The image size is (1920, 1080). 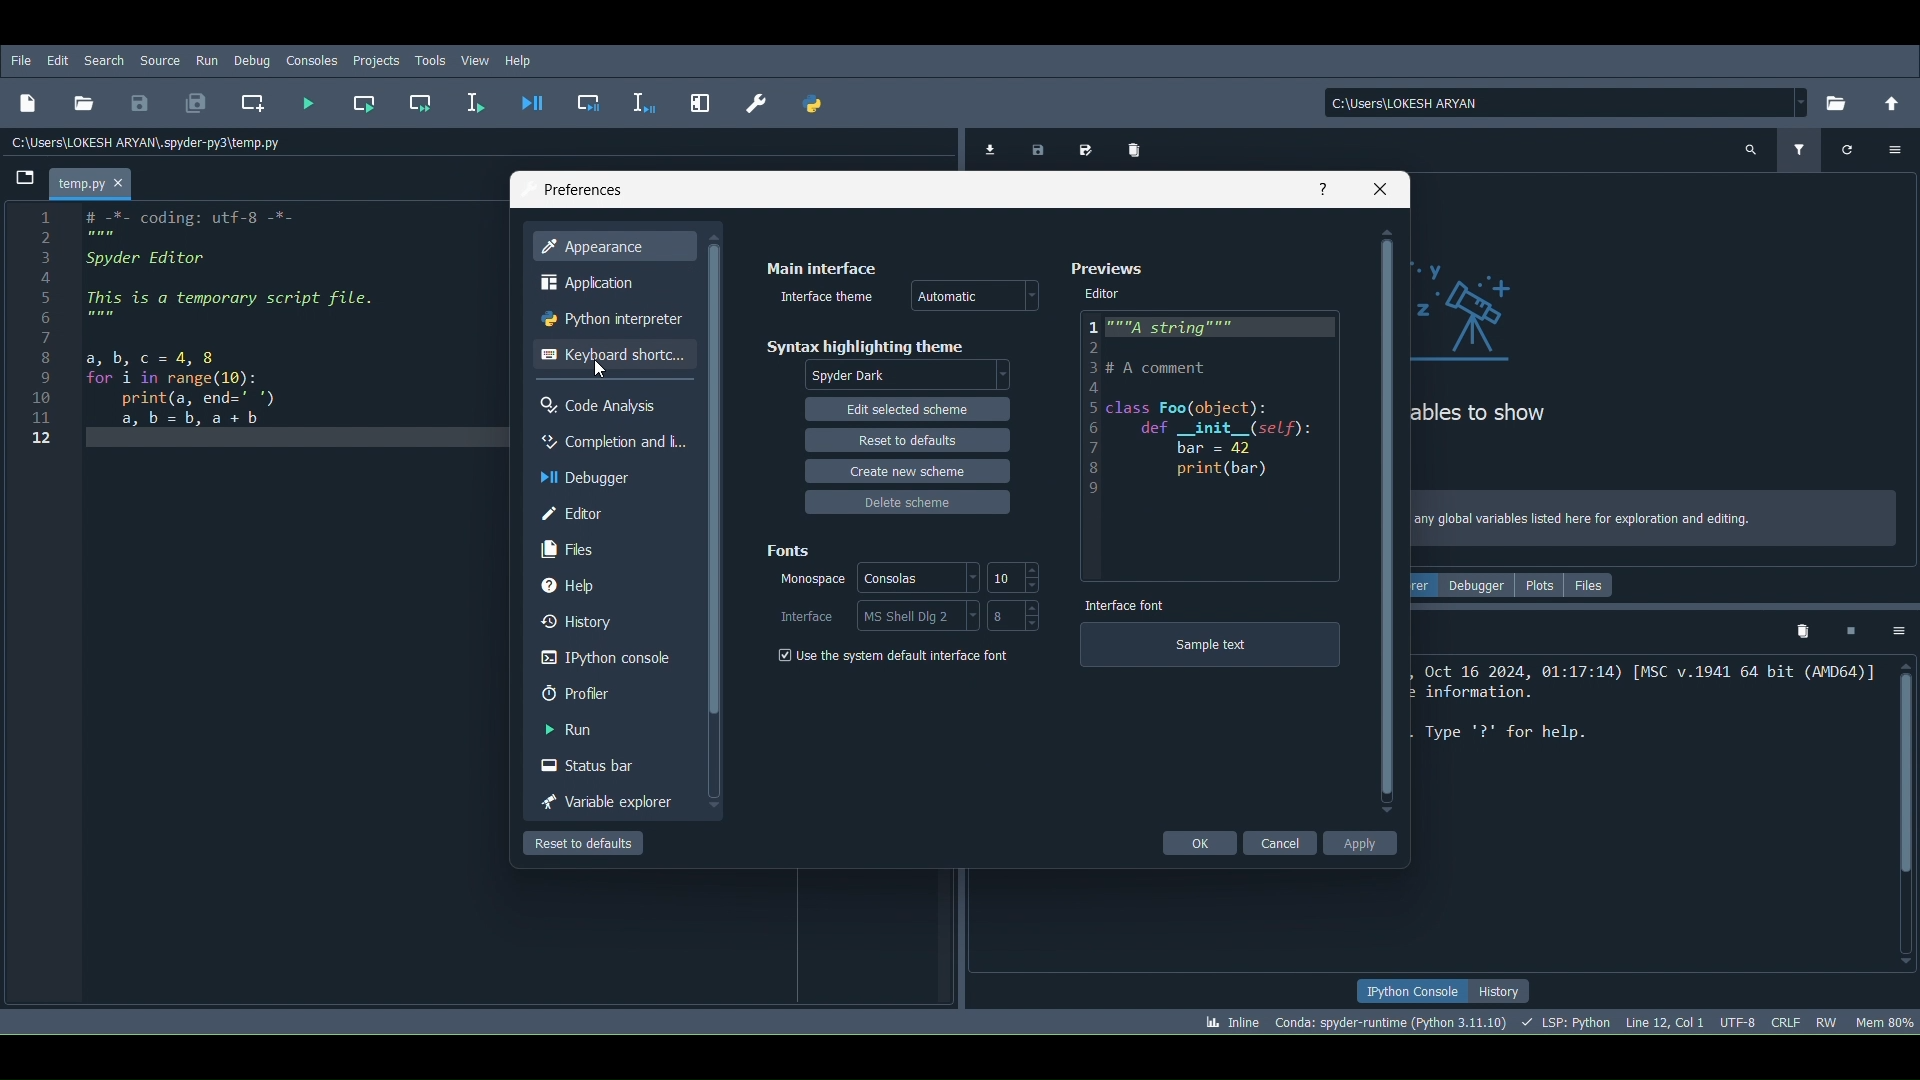 What do you see at coordinates (1200, 842) in the screenshot?
I see `Ok` at bounding box center [1200, 842].